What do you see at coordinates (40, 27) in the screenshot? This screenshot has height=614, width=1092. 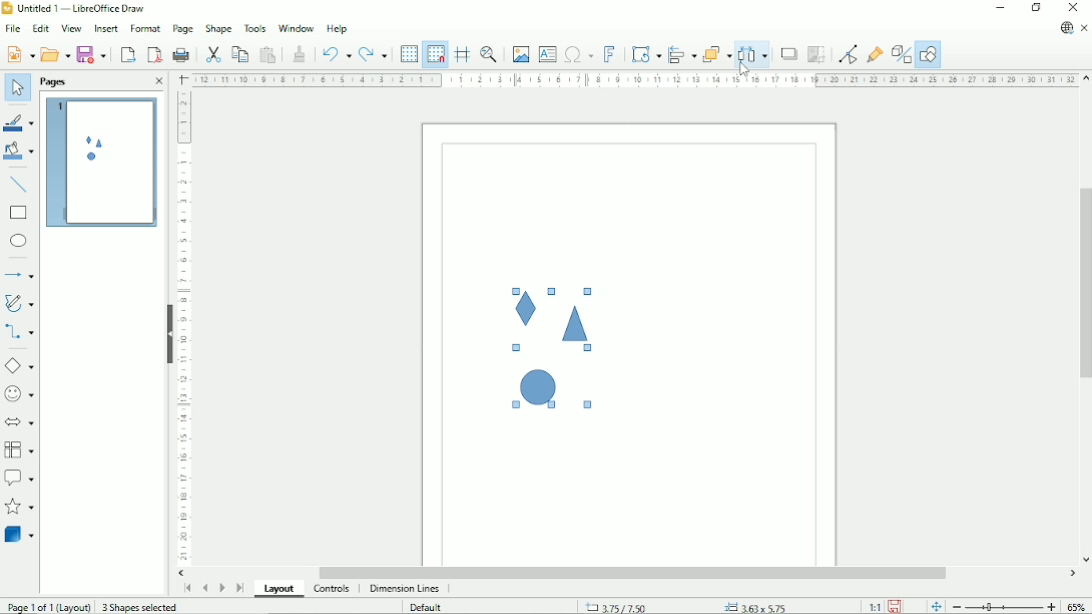 I see `Edit` at bounding box center [40, 27].